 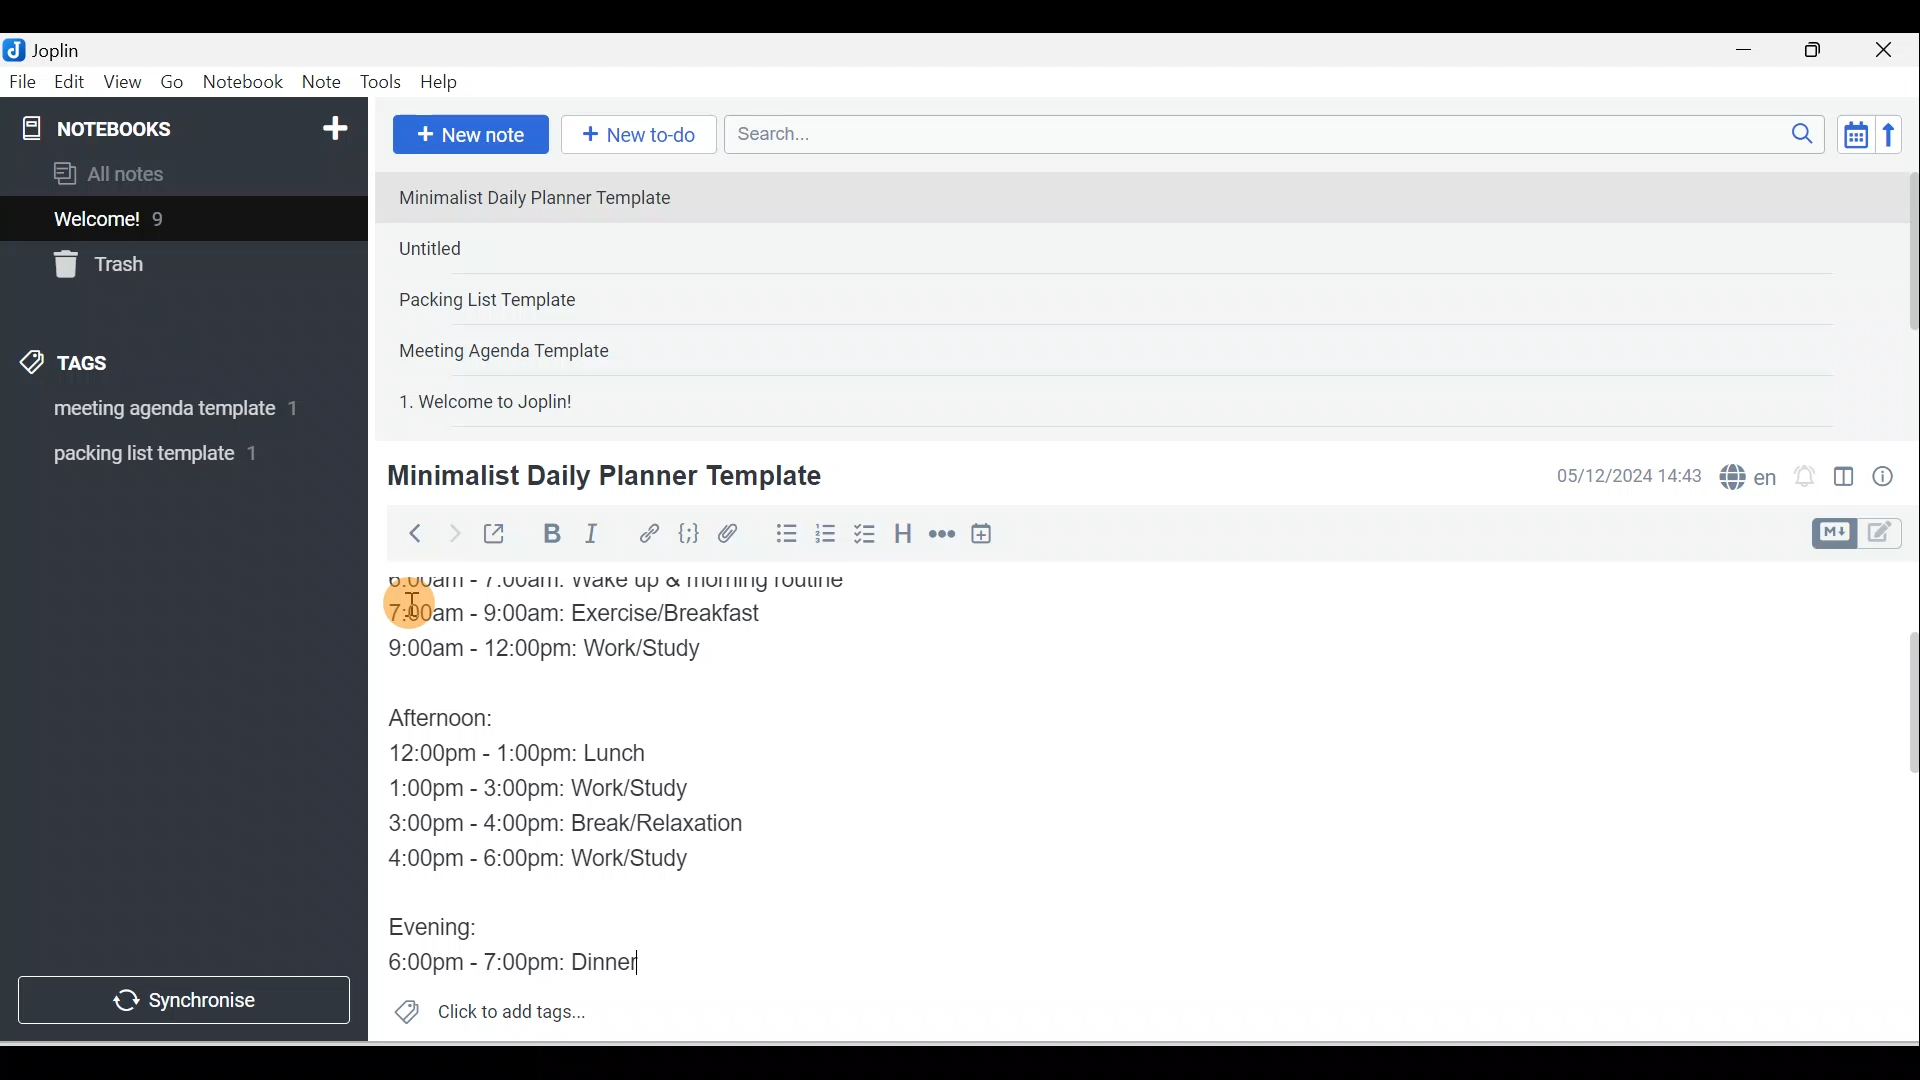 I want to click on 6:00am - 7:00am: Wake up & morning routine, so click(x=633, y=582).